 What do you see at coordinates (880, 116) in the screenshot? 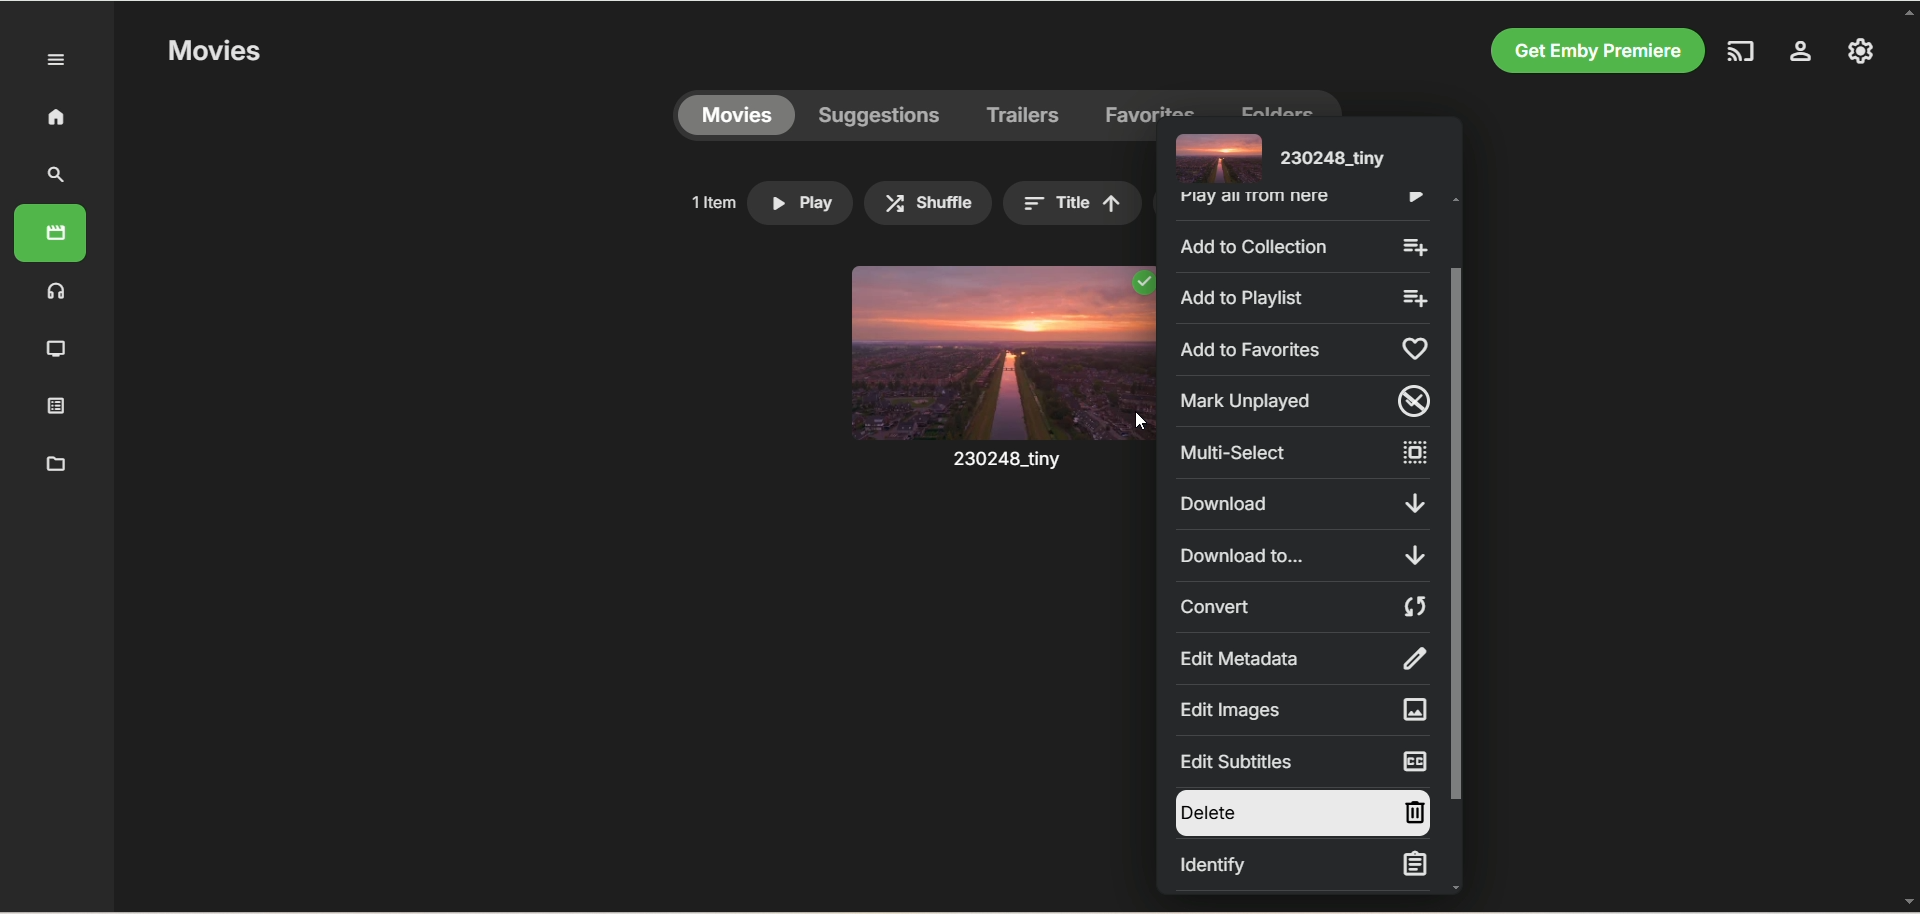
I see `suggestions` at bounding box center [880, 116].